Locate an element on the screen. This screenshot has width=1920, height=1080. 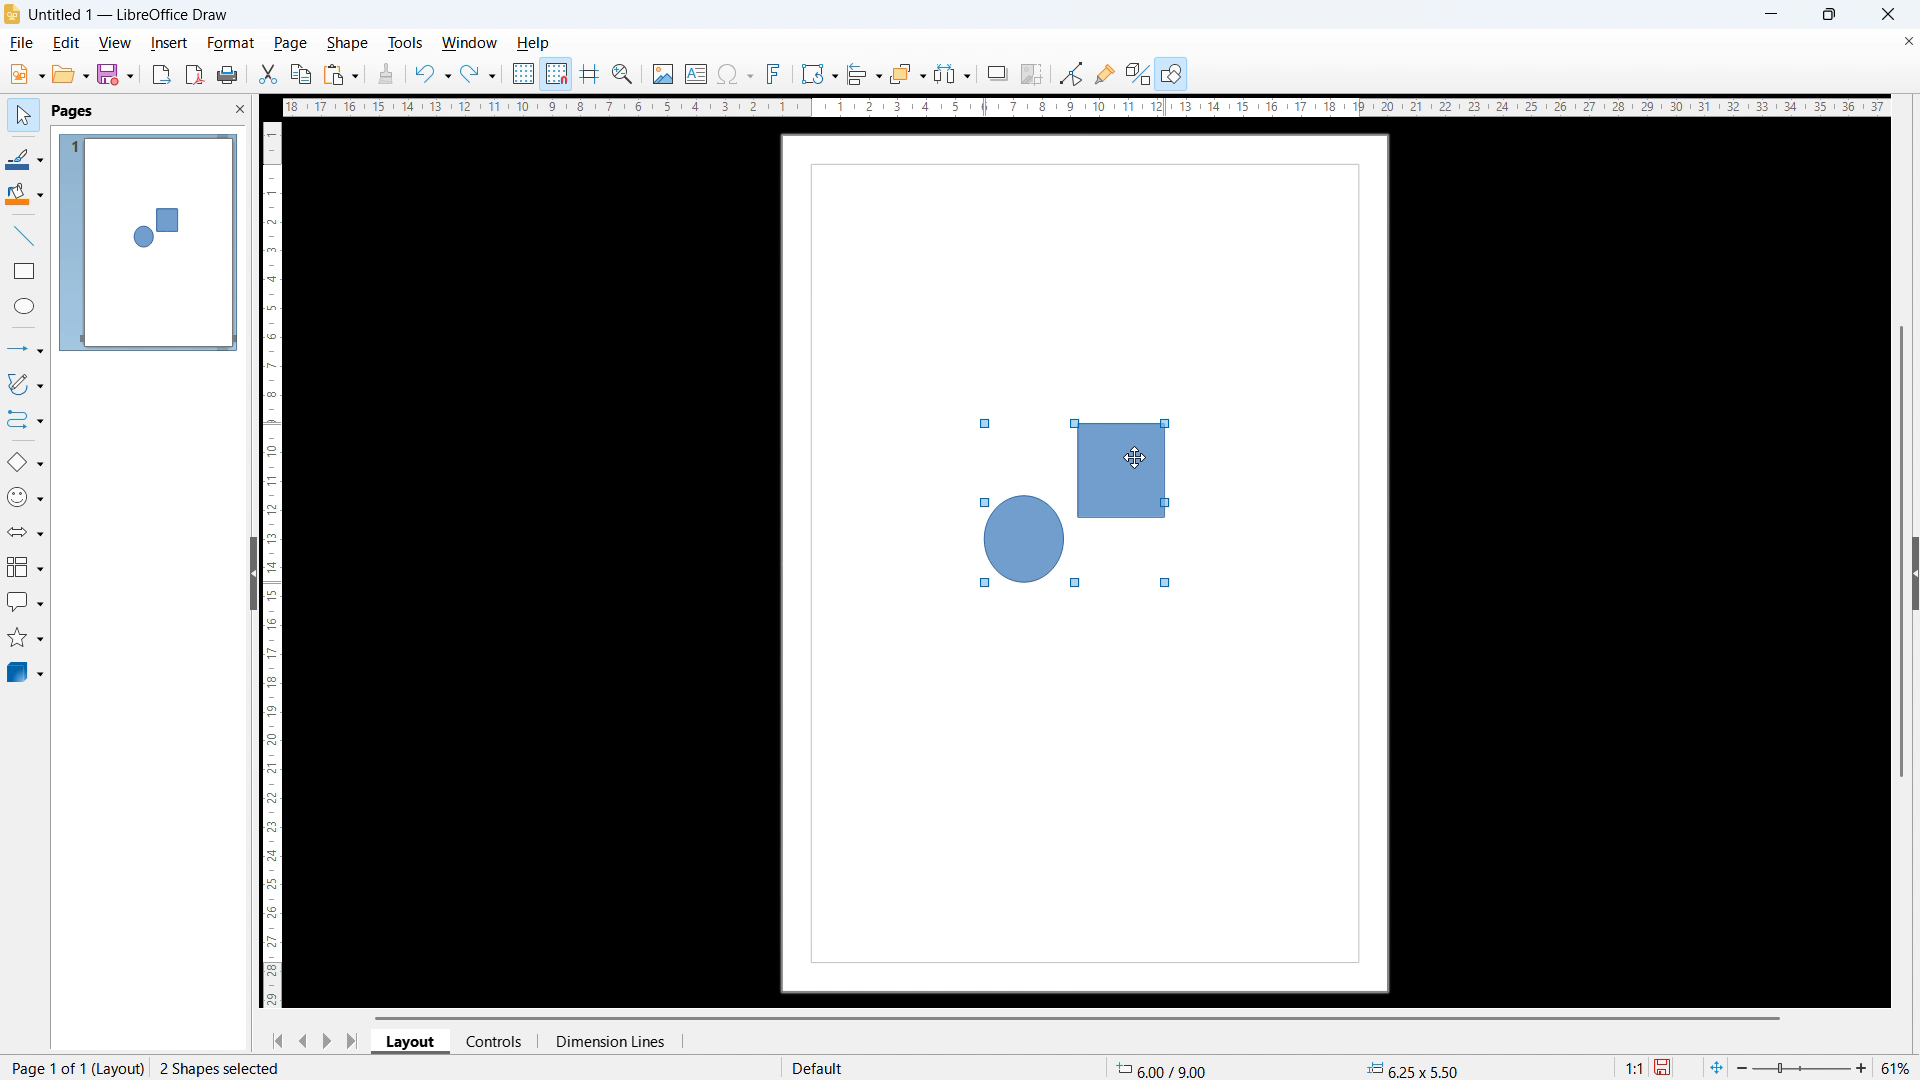
minimize is located at coordinates (1768, 14).